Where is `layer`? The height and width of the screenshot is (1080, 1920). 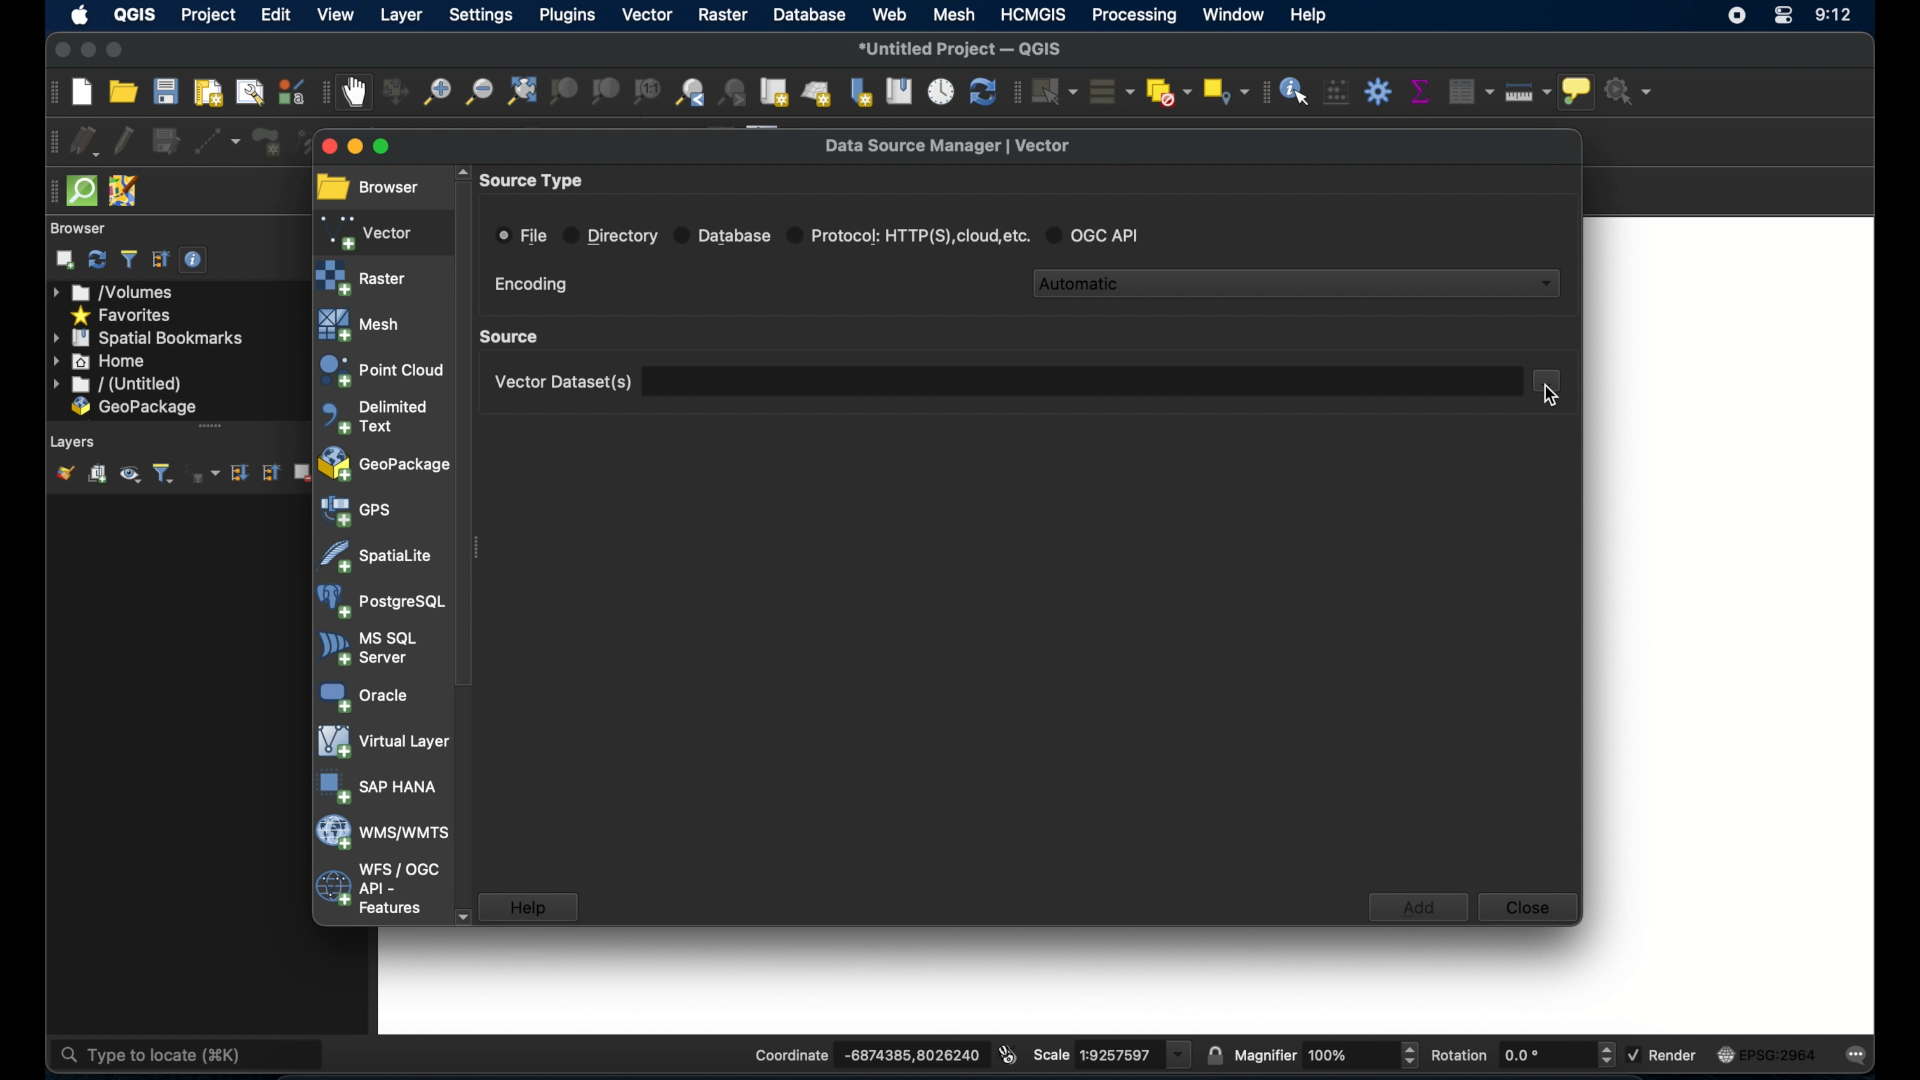
layer is located at coordinates (398, 14).